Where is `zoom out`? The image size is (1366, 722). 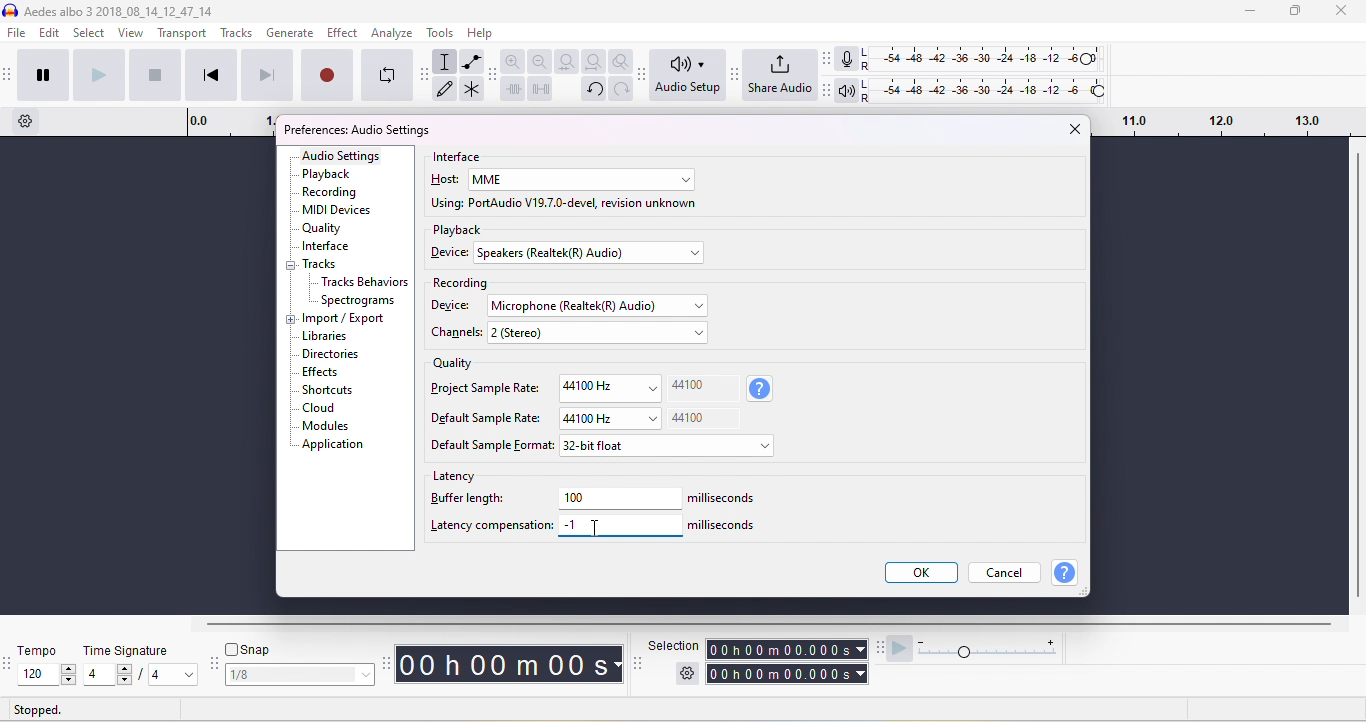
zoom out is located at coordinates (540, 61).